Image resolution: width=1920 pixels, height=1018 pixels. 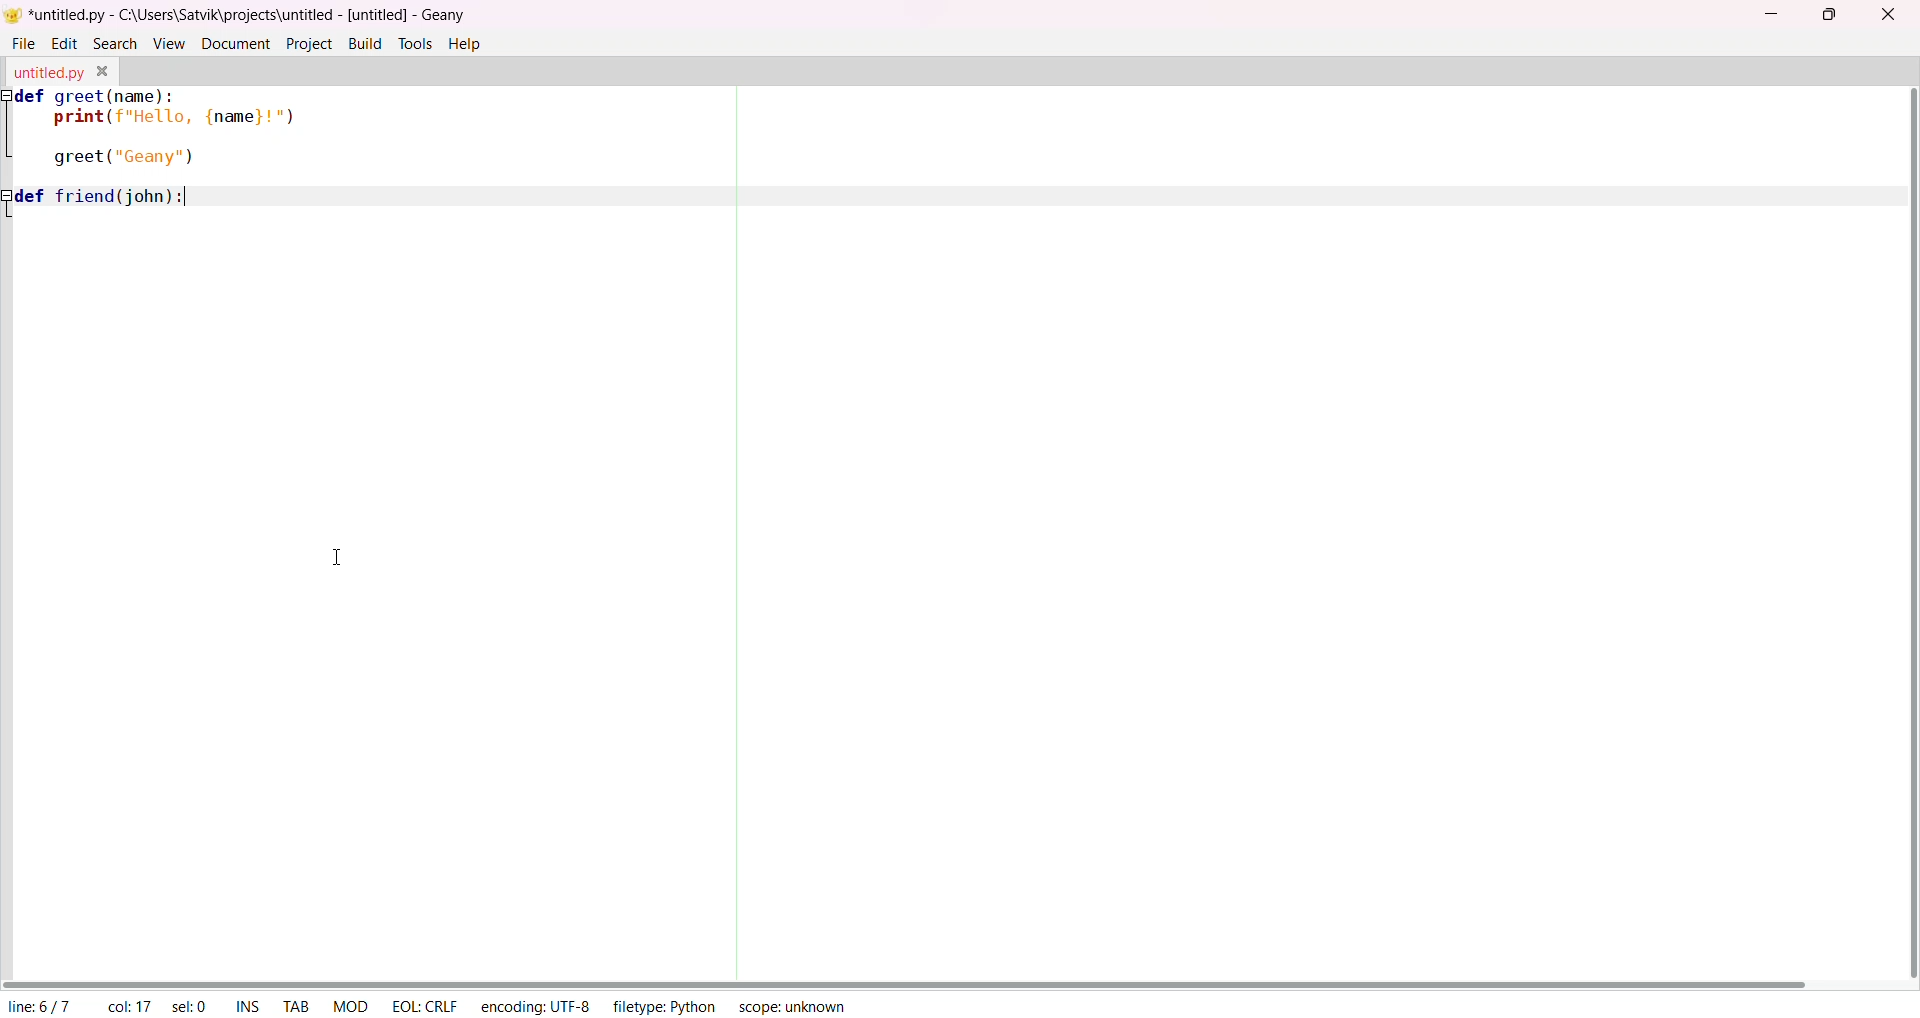 What do you see at coordinates (192, 1006) in the screenshot?
I see `sel: 0` at bounding box center [192, 1006].